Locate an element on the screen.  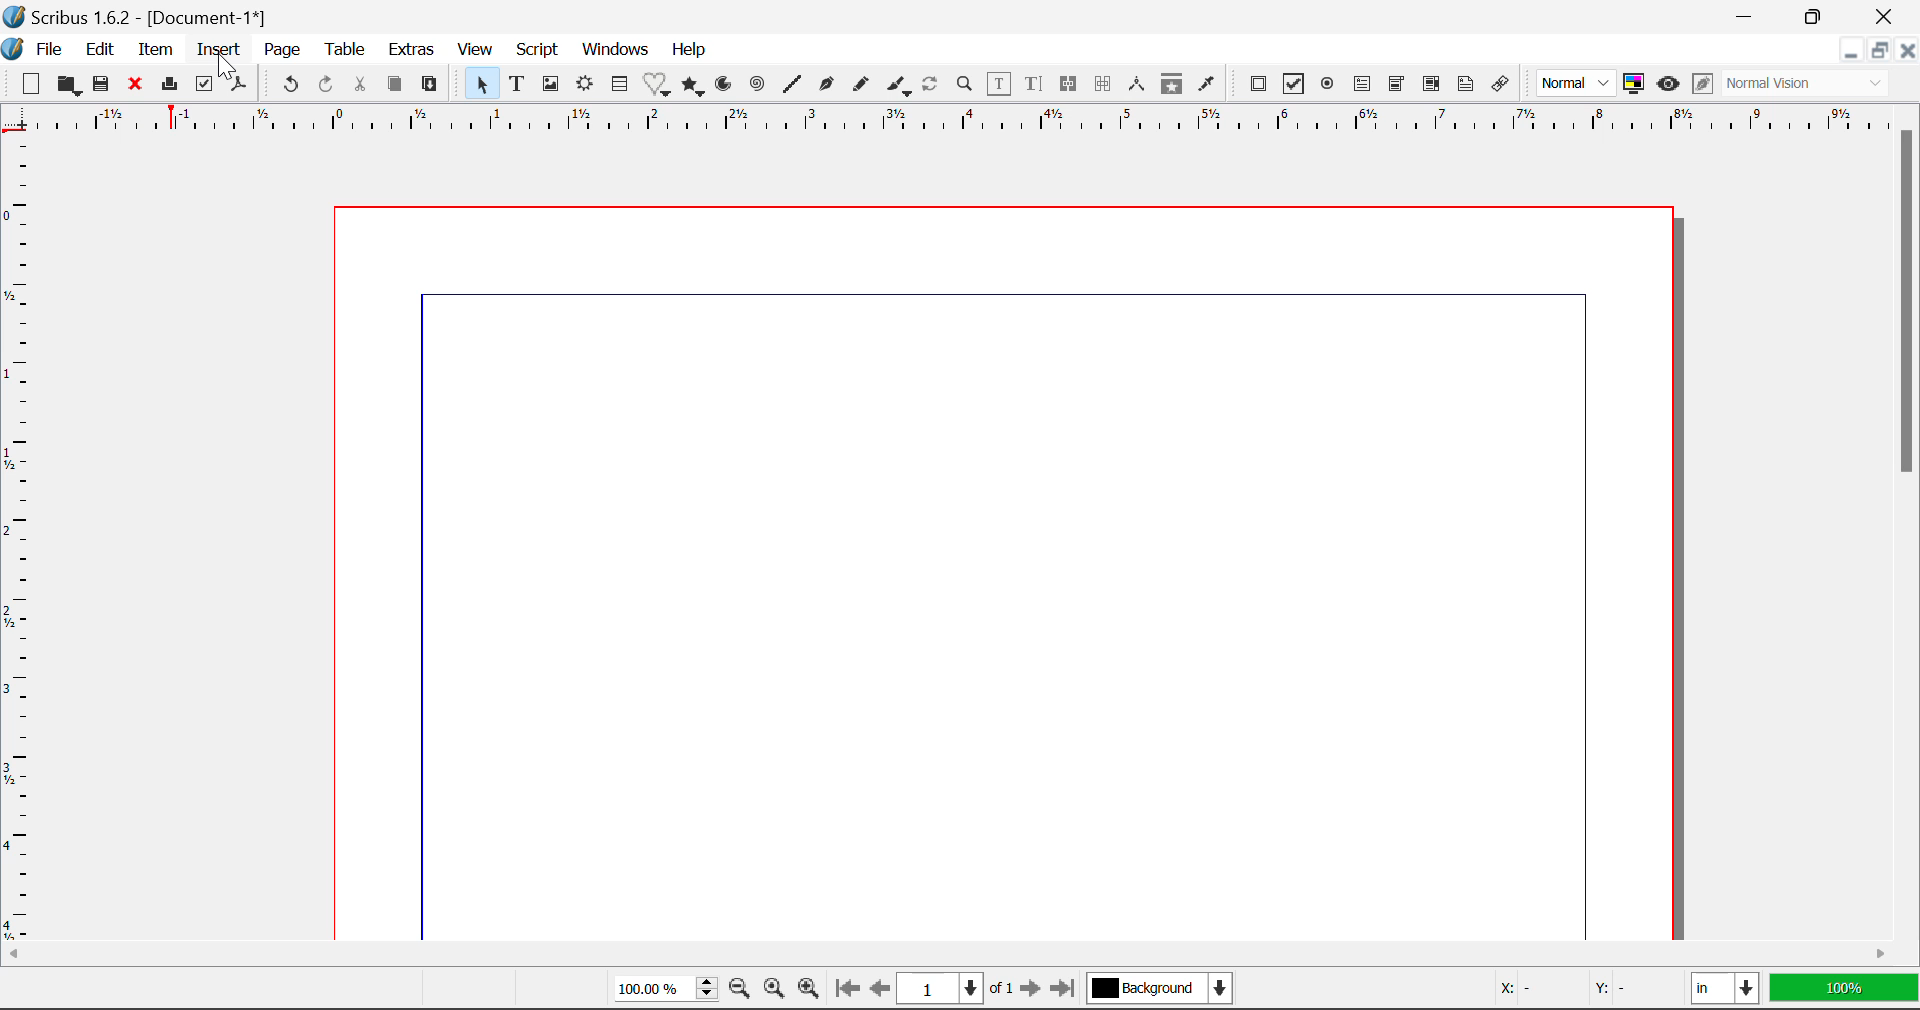
First Page is located at coordinates (847, 989).